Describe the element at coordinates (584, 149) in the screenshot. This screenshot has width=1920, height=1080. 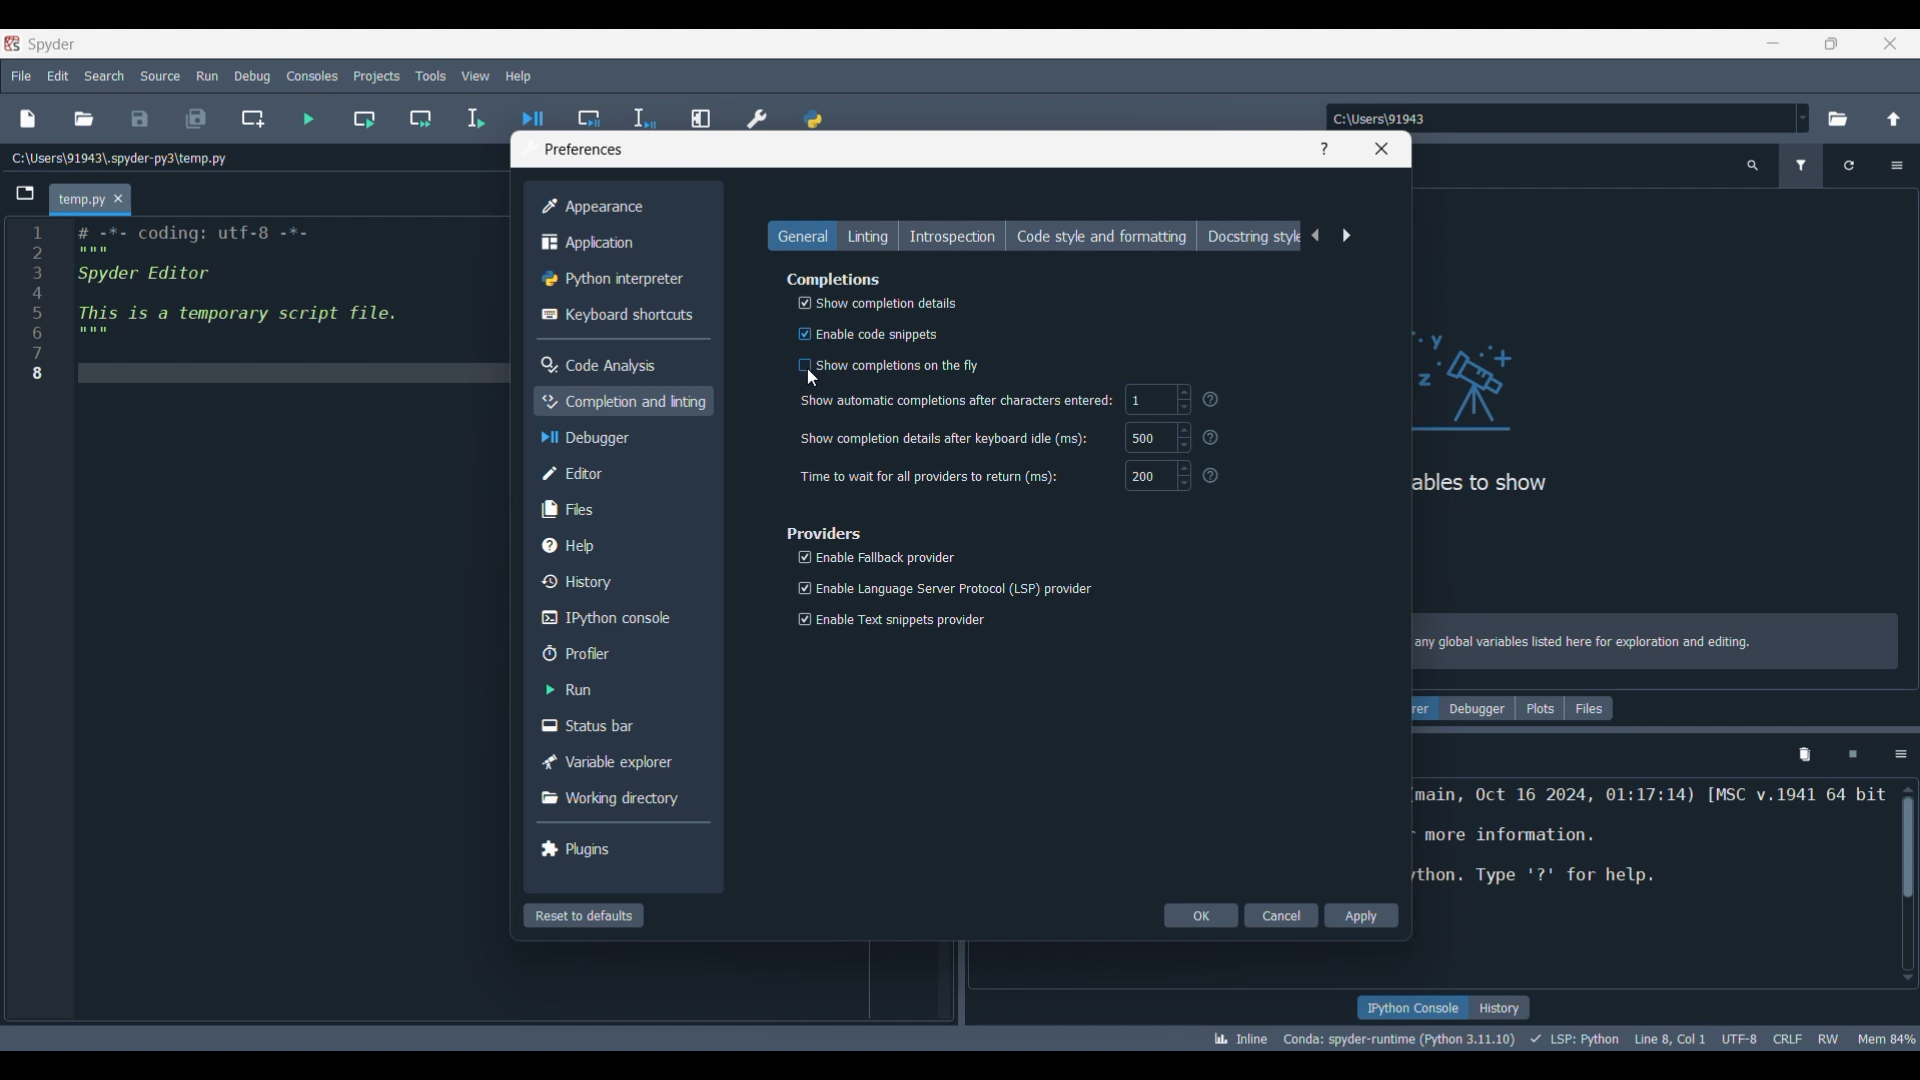
I see `Window title` at that location.